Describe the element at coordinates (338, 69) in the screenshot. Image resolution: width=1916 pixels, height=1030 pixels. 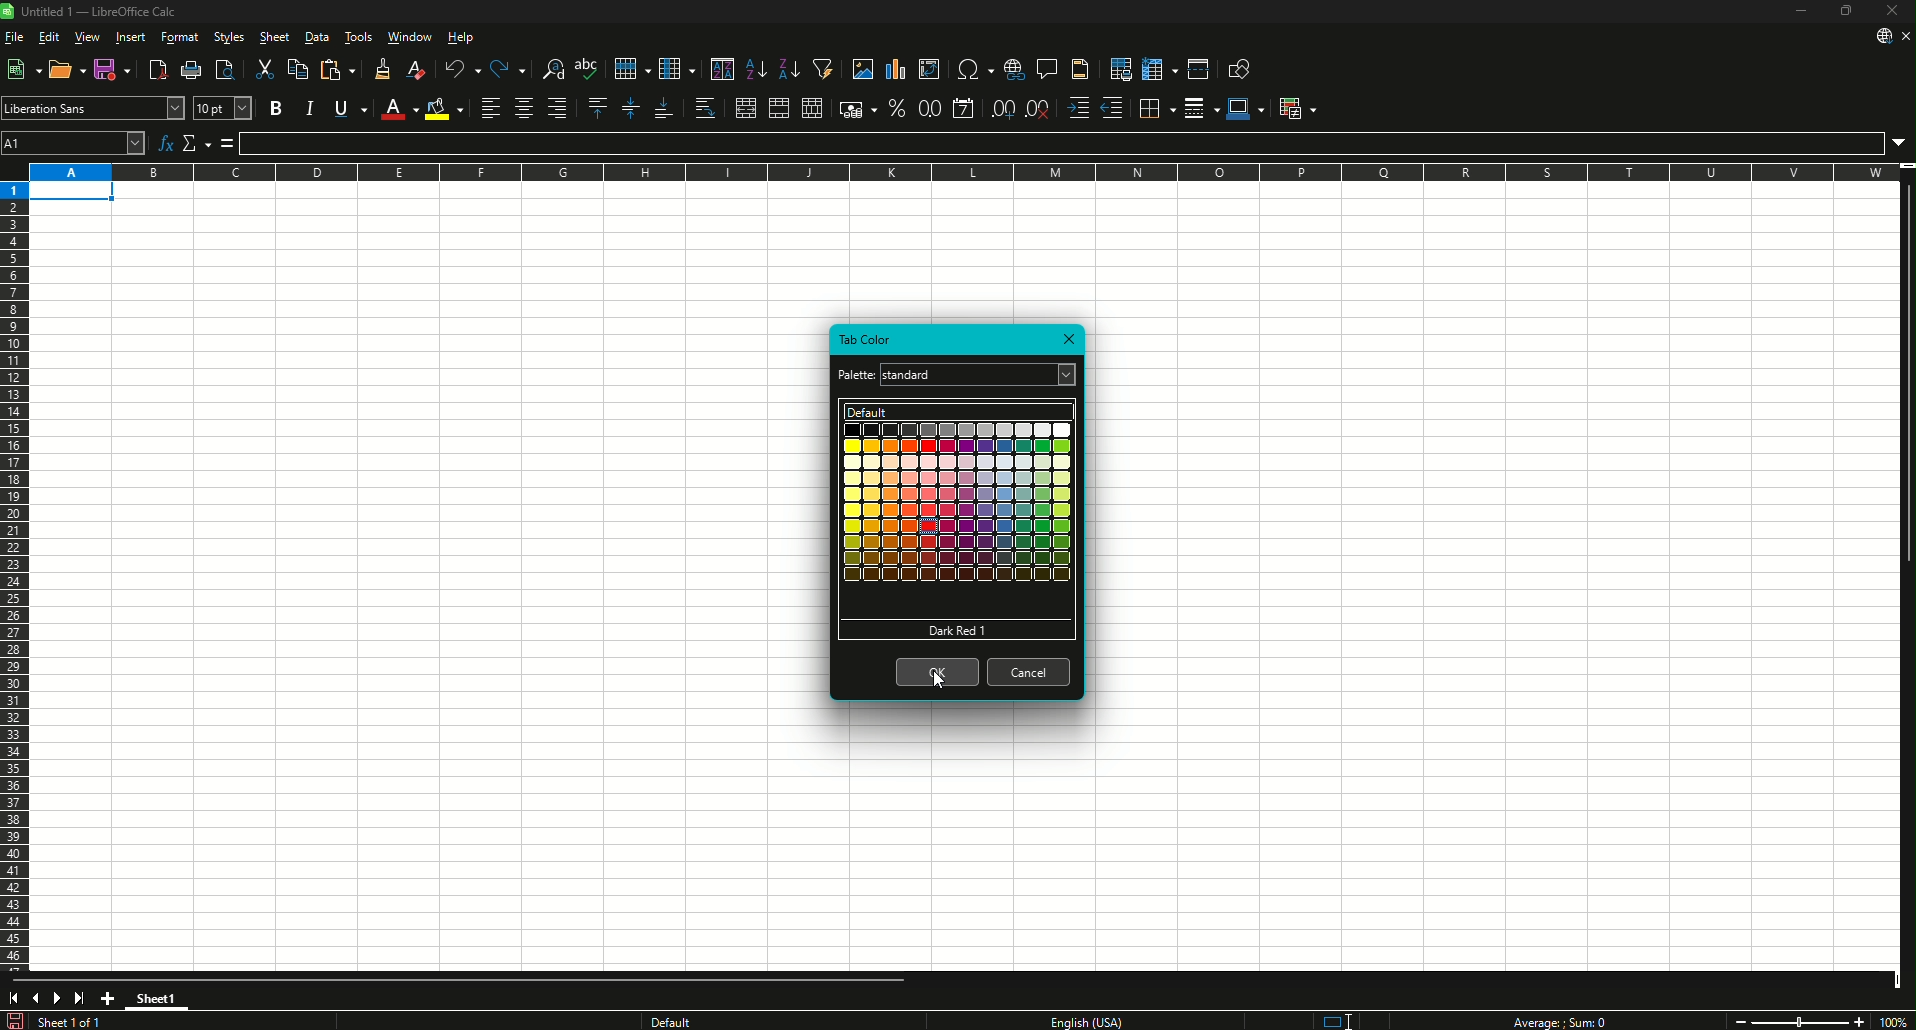
I see `Paste` at that location.